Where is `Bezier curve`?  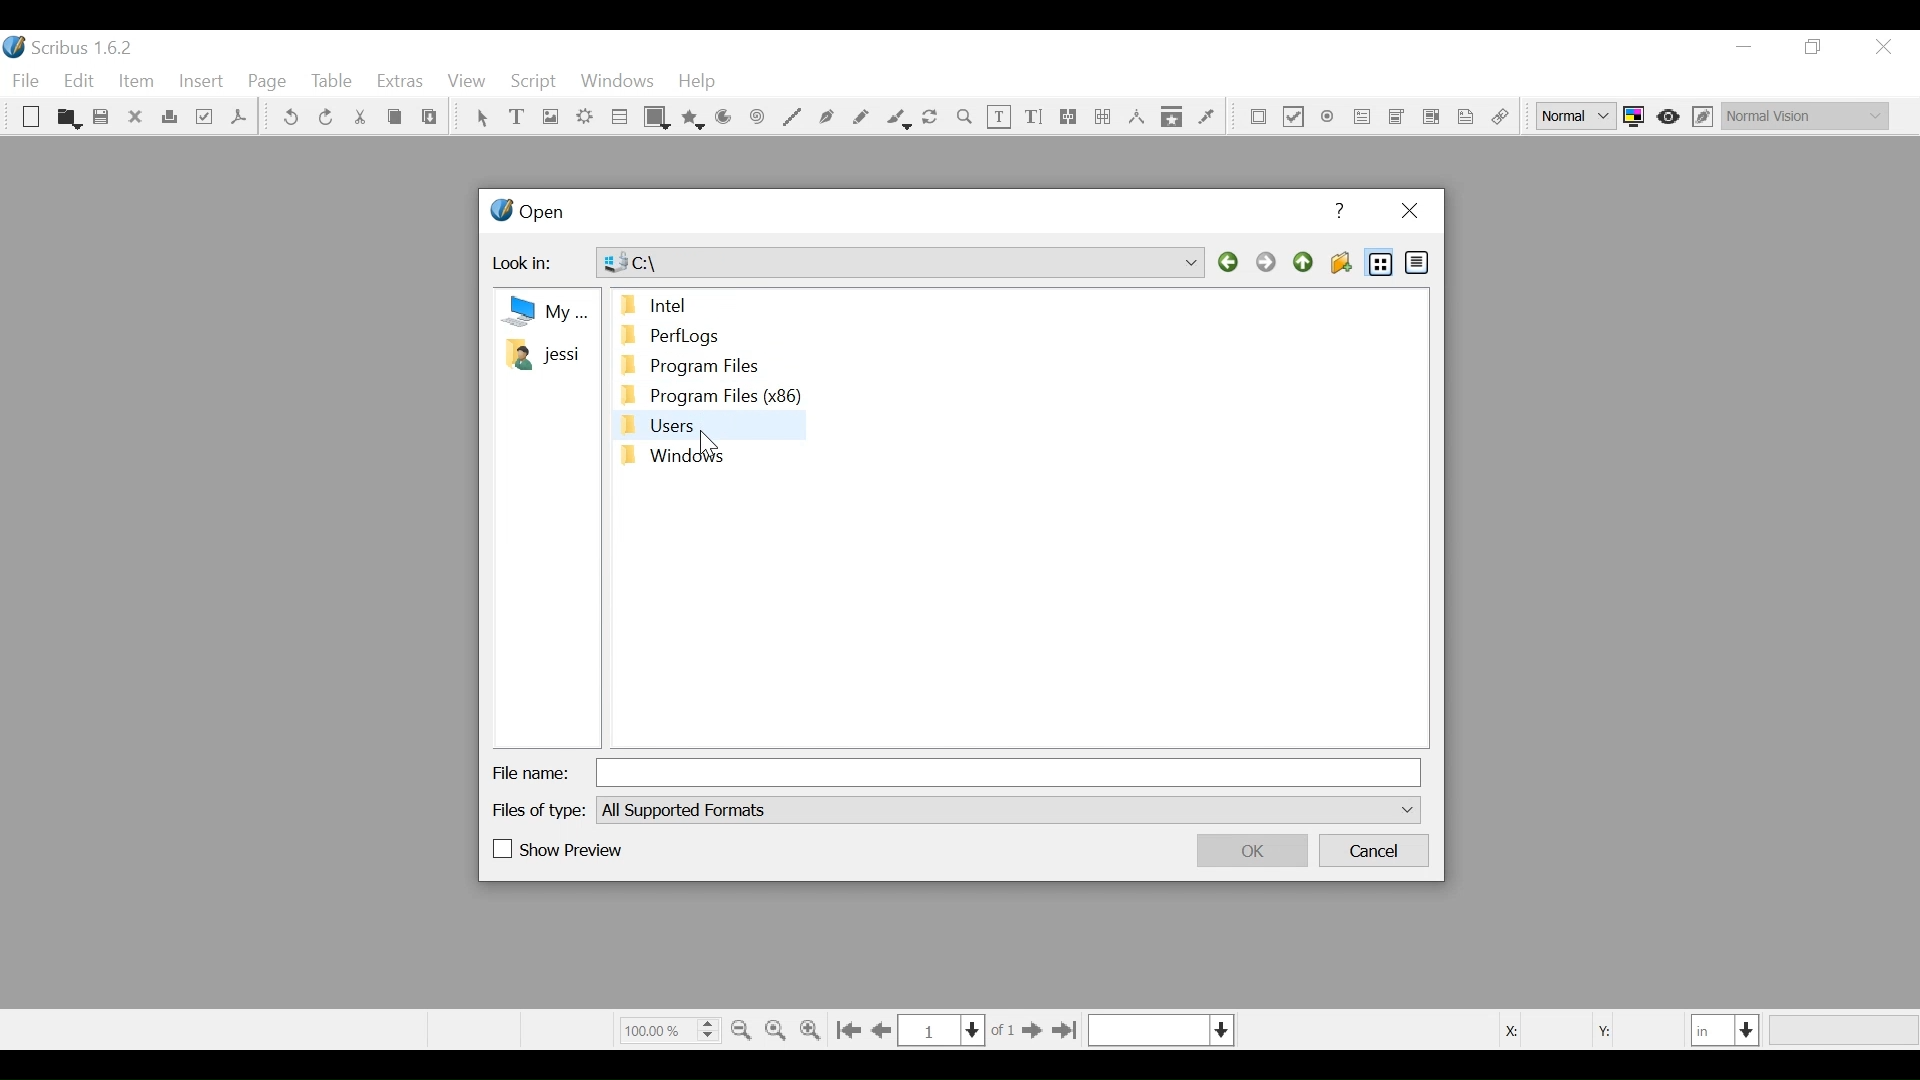 Bezier curve is located at coordinates (827, 118).